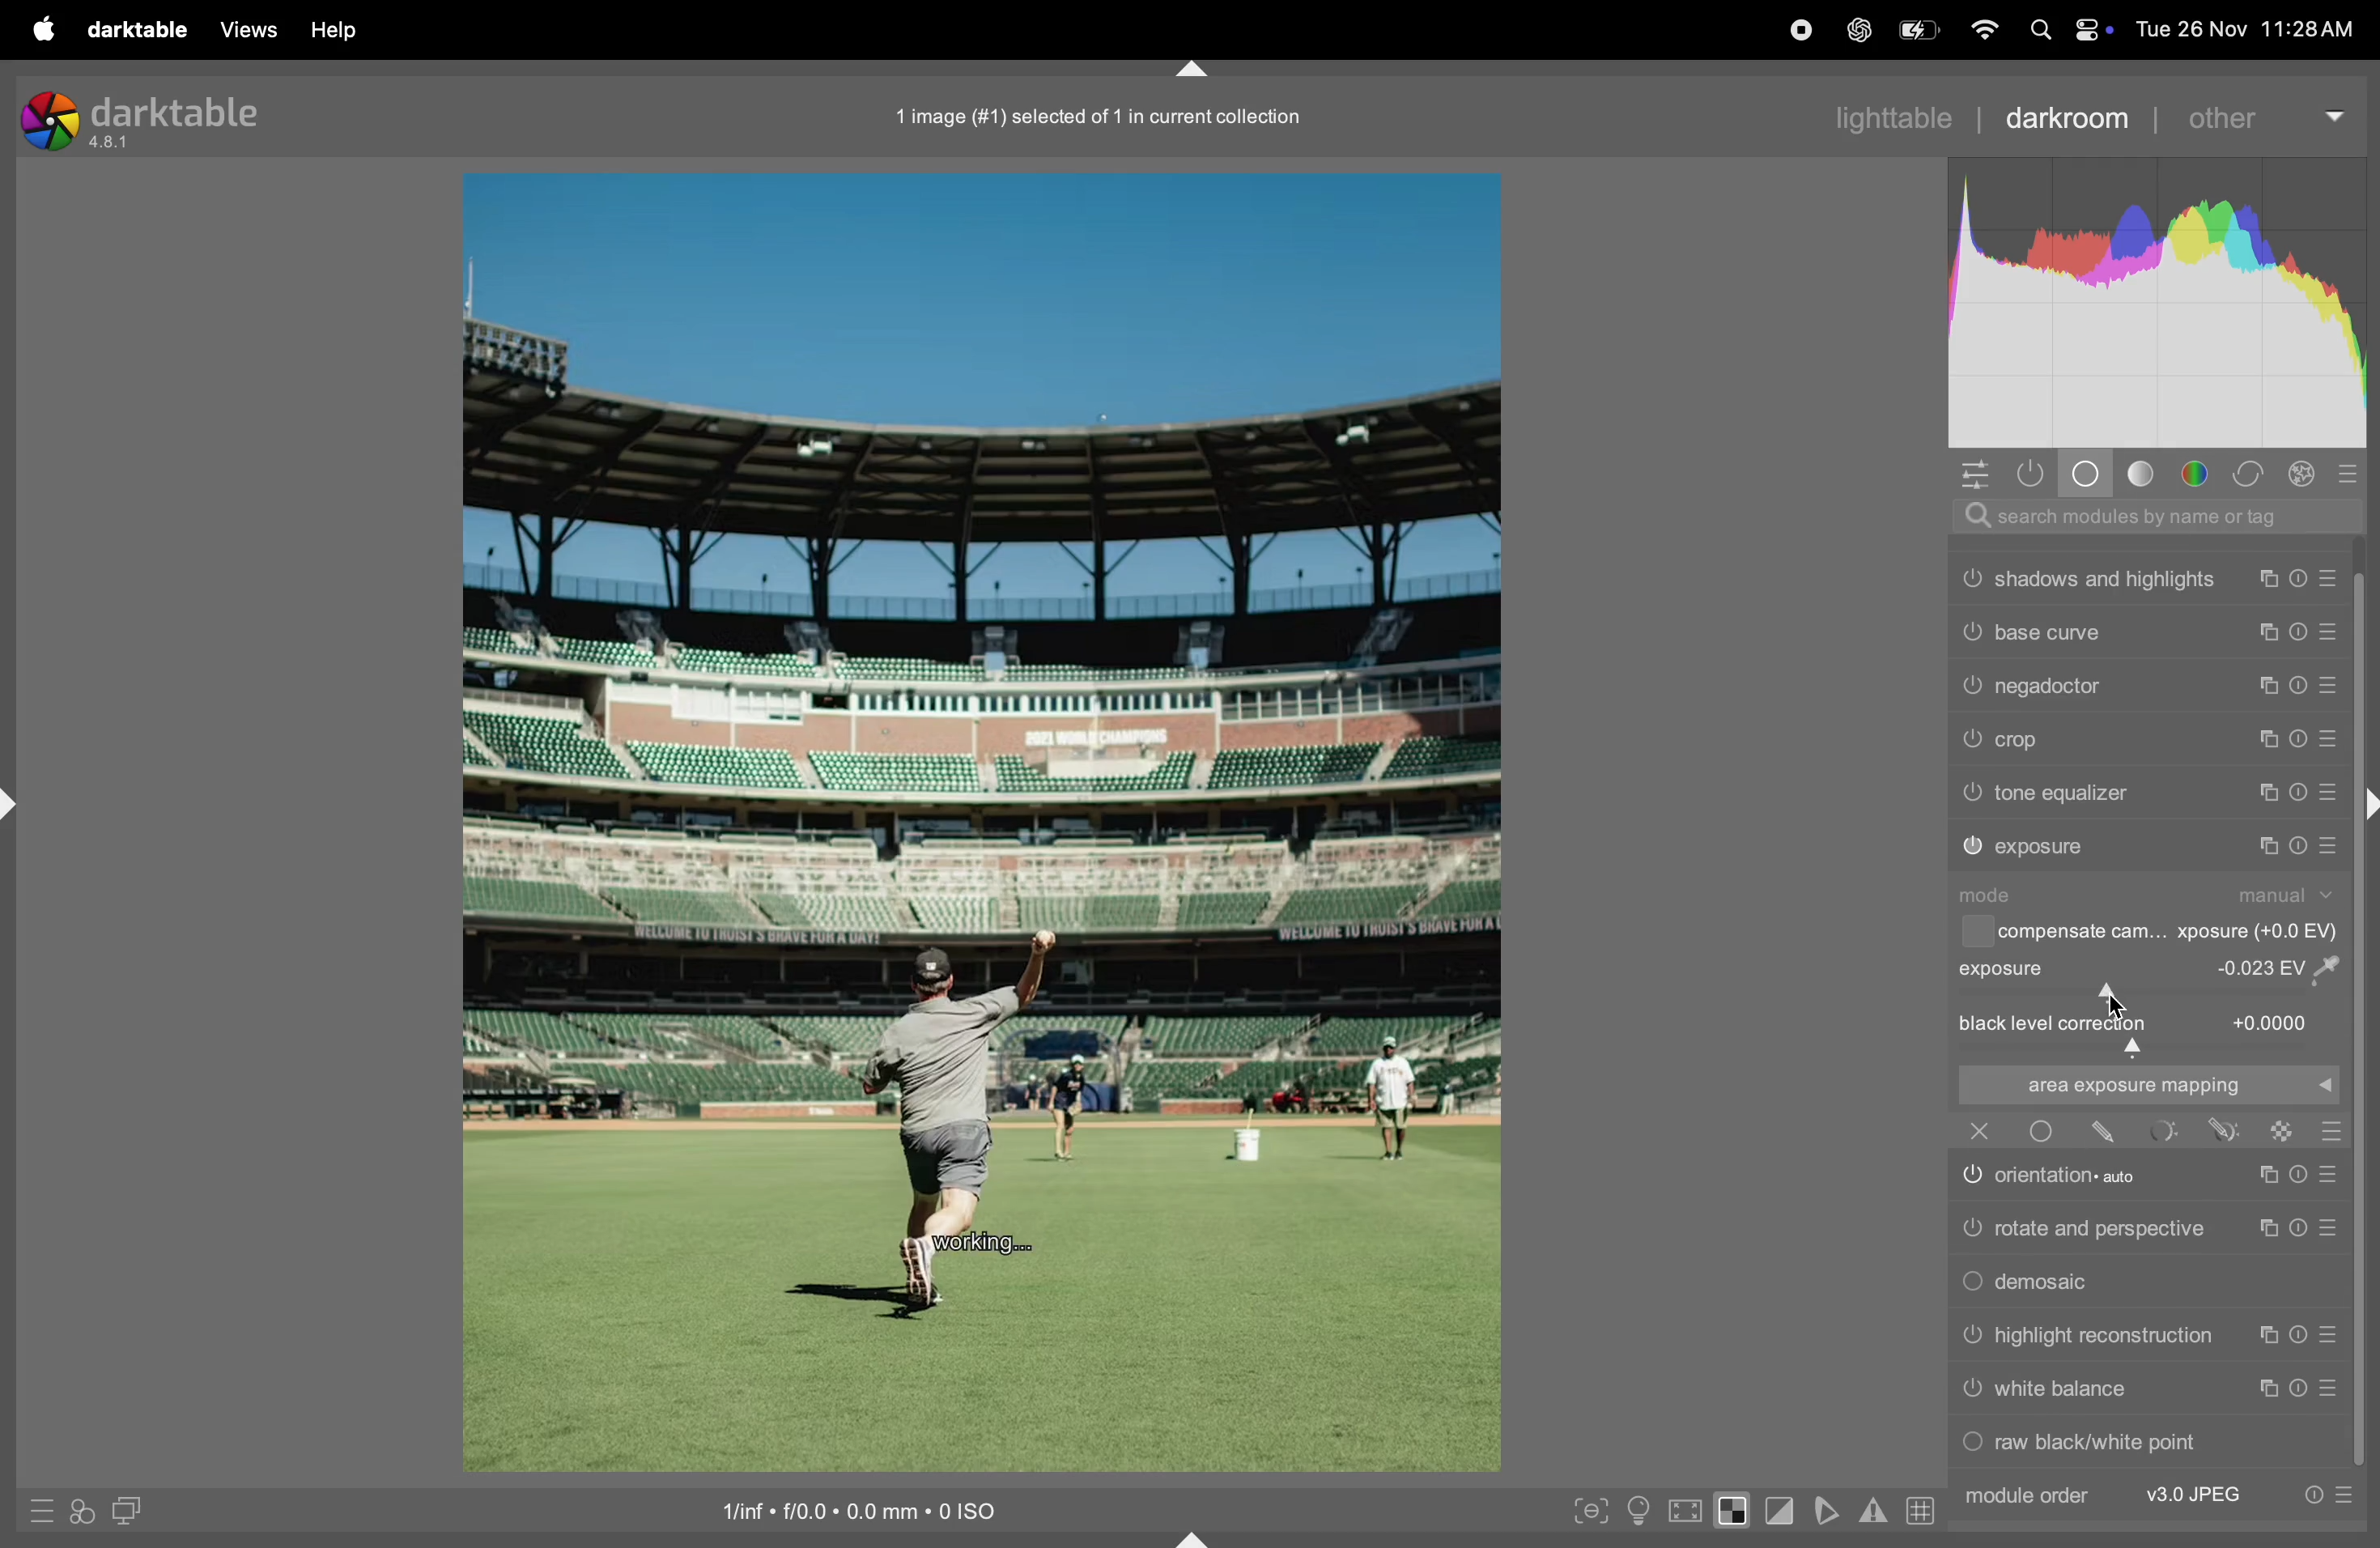 Image resolution: width=2380 pixels, height=1548 pixels. Describe the element at coordinates (1878, 118) in the screenshot. I see `lightable` at that location.